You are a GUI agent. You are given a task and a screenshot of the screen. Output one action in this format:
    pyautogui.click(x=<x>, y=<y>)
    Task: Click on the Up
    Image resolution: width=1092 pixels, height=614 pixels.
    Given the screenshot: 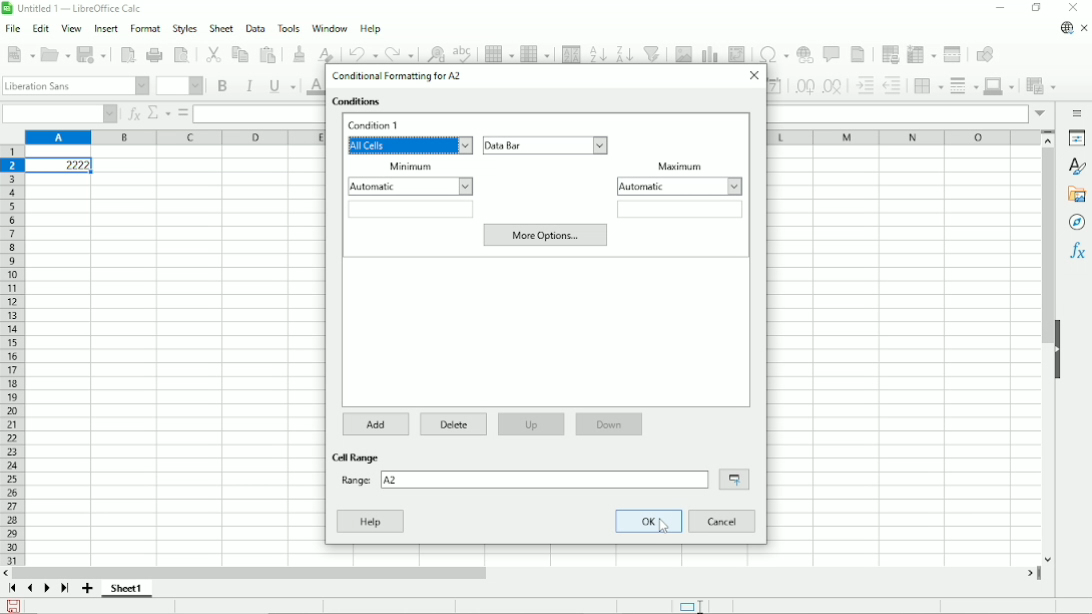 What is the action you would take?
    pyautogui.click(x=531, y=425)
    